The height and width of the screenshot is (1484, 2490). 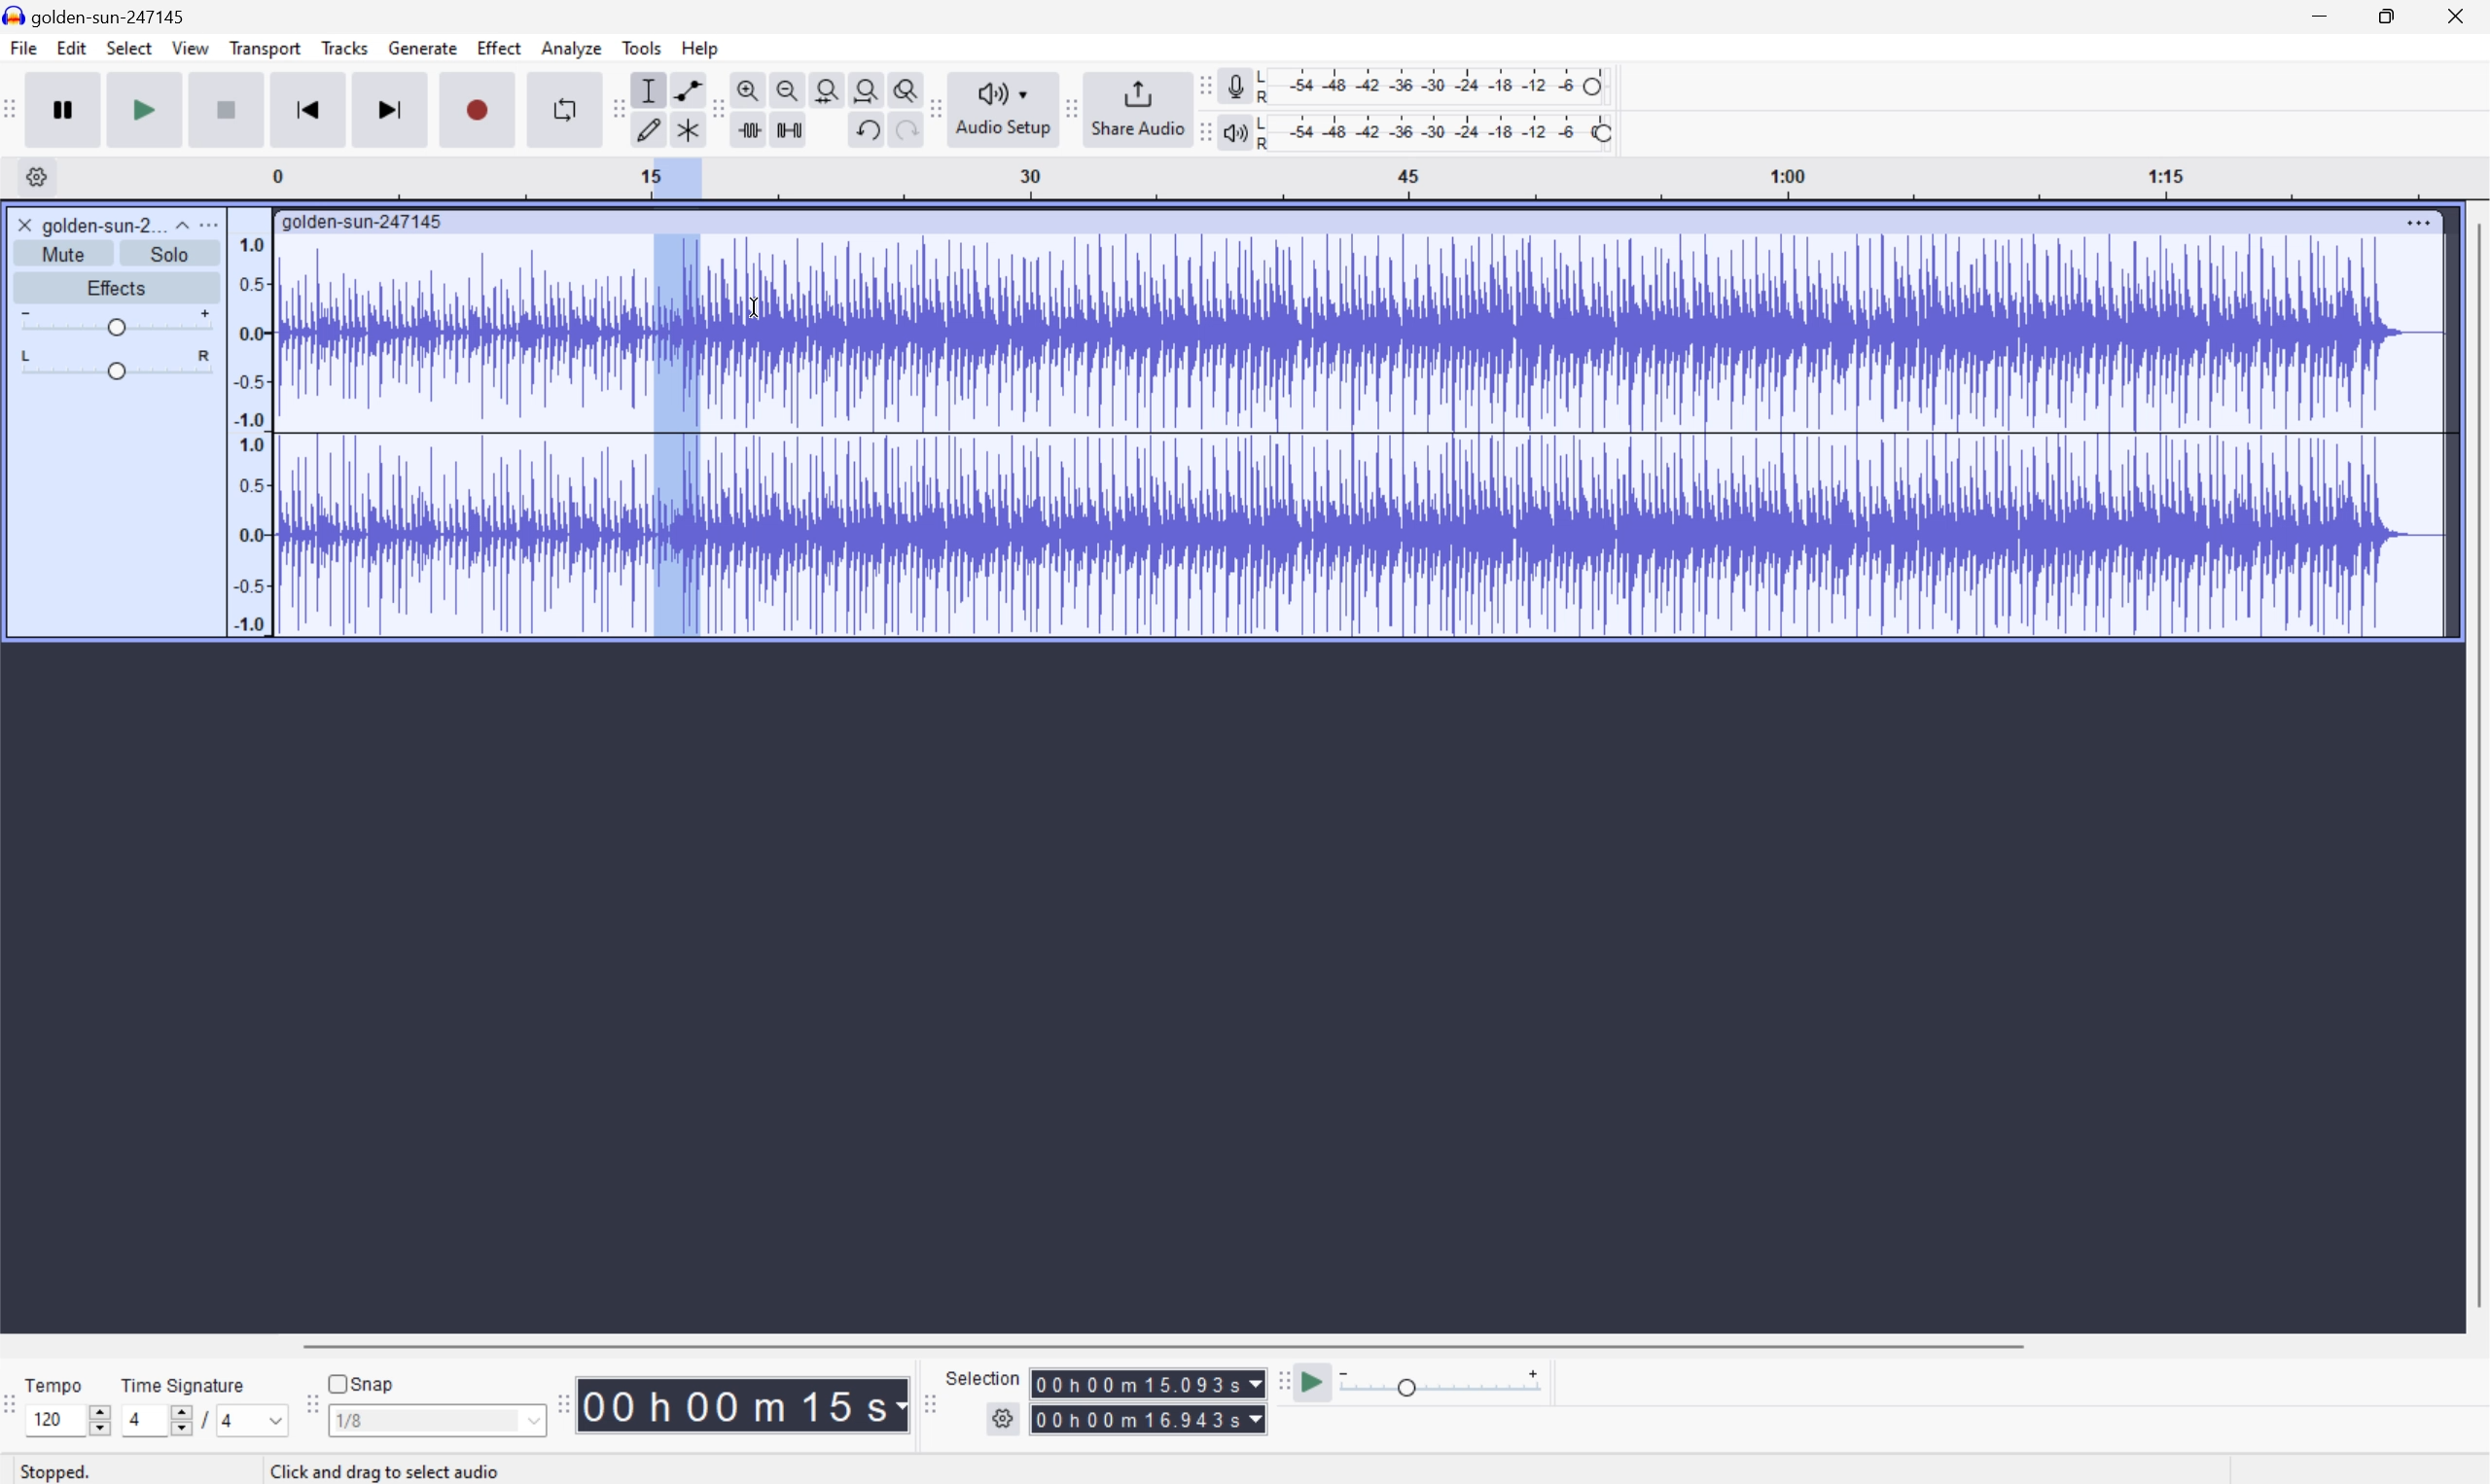 What do you see at coordinates (363, 220) in the screenshot?
I see `golden-sun-247145` at bounding box center [363, 220].